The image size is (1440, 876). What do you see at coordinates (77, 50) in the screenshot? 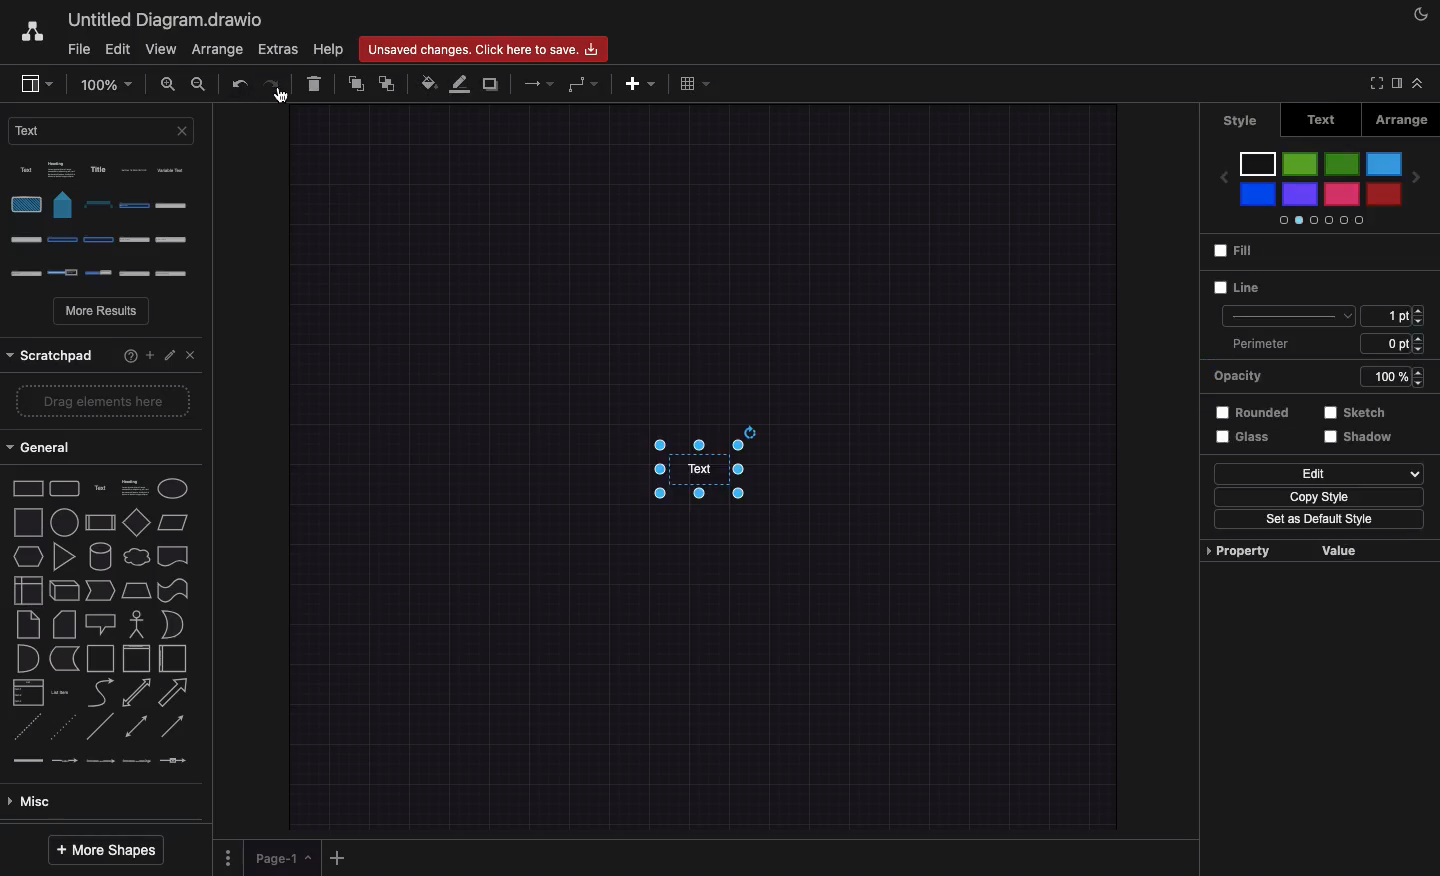
I see `File` at bounding box center [77, 50].